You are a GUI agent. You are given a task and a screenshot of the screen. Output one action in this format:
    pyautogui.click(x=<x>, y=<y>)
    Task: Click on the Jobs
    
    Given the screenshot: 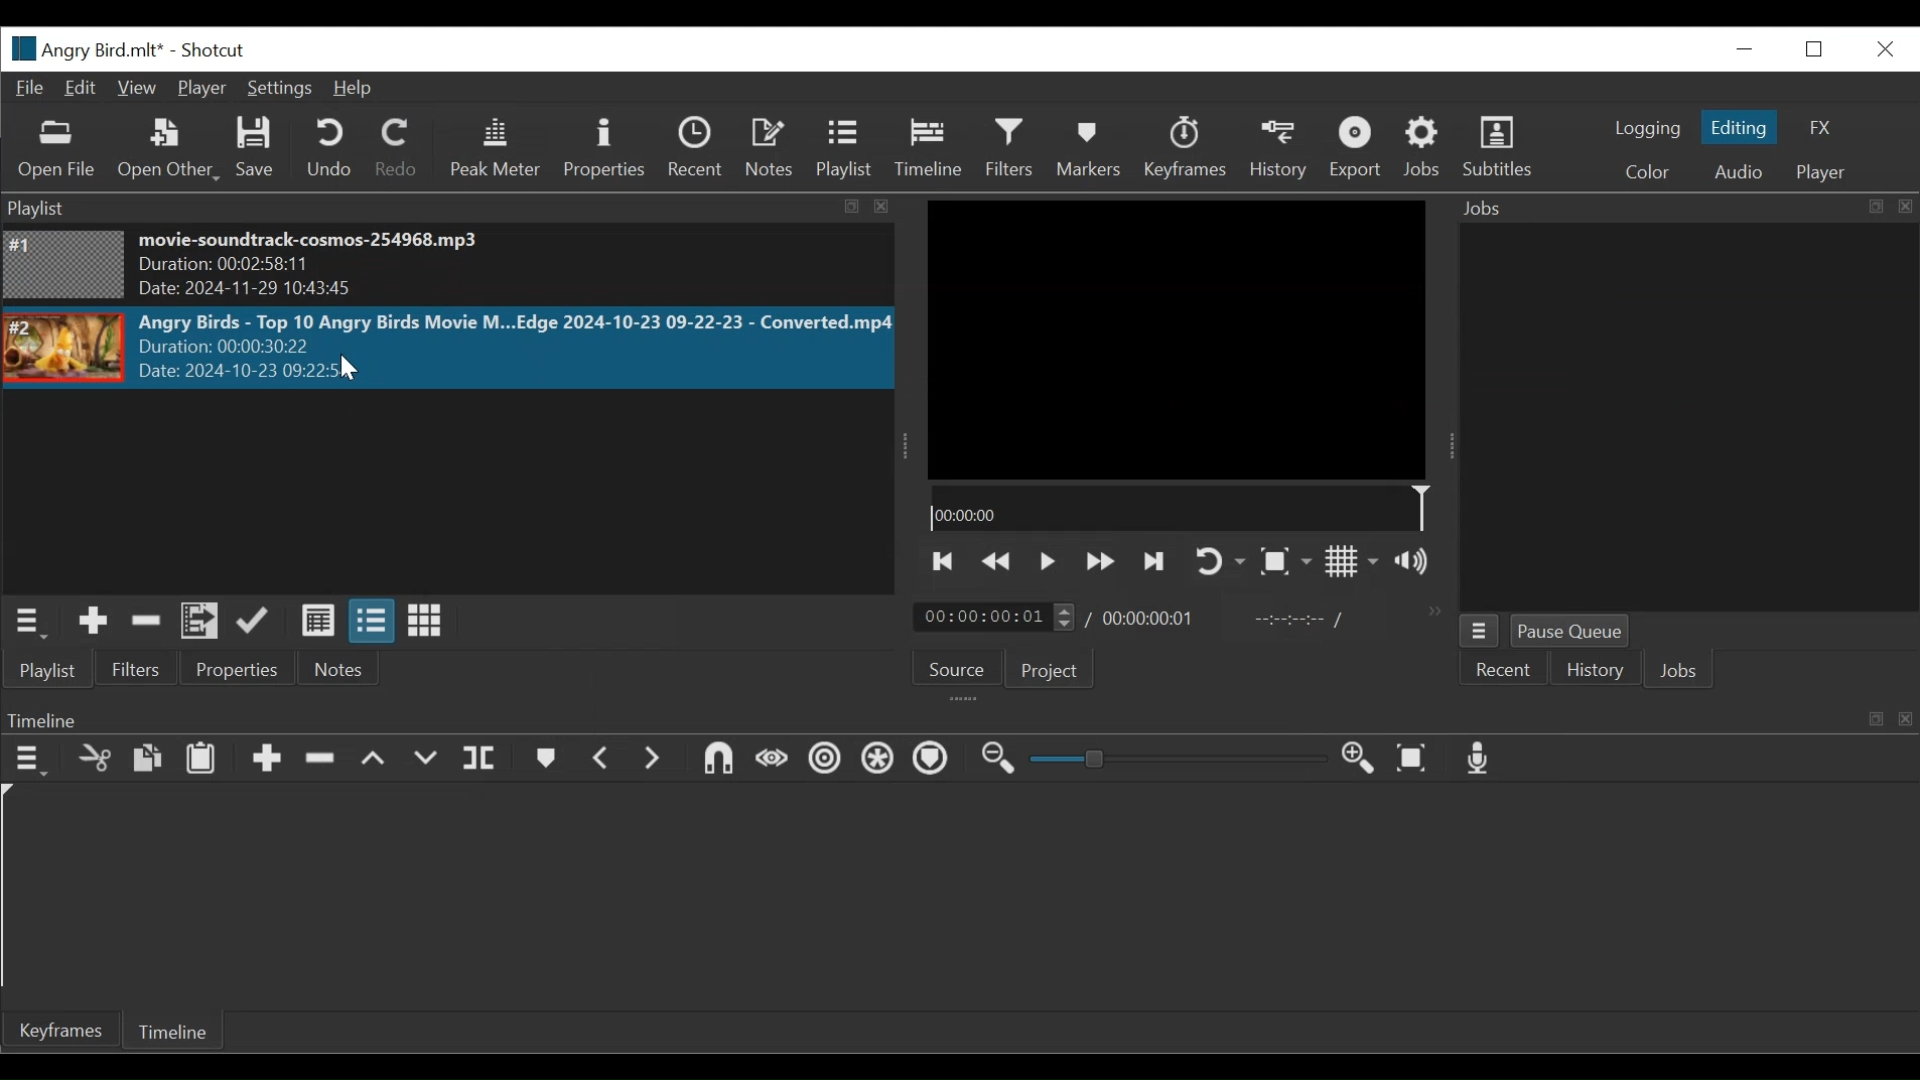 What is the action you would take?
    pyautogui.click(x=1682, y=670)
    